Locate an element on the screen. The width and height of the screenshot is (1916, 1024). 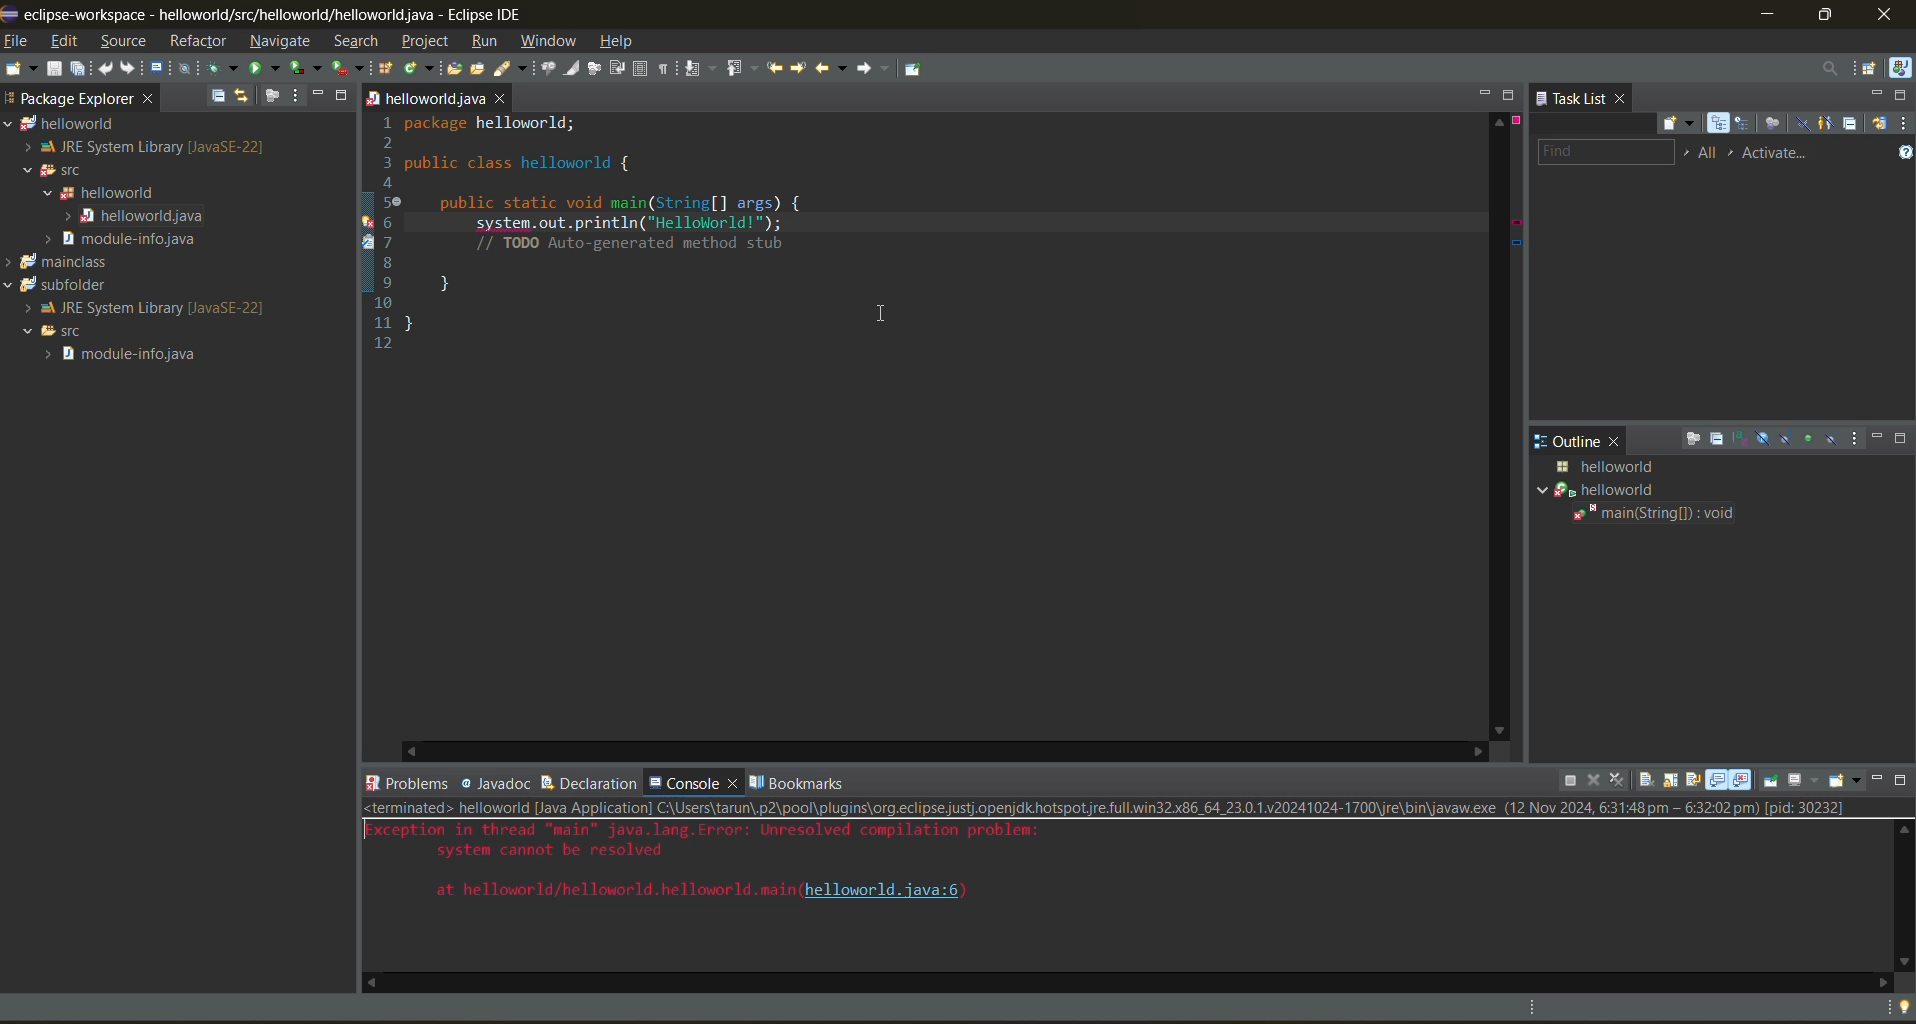
coverage is located at coordinates (306, 70).